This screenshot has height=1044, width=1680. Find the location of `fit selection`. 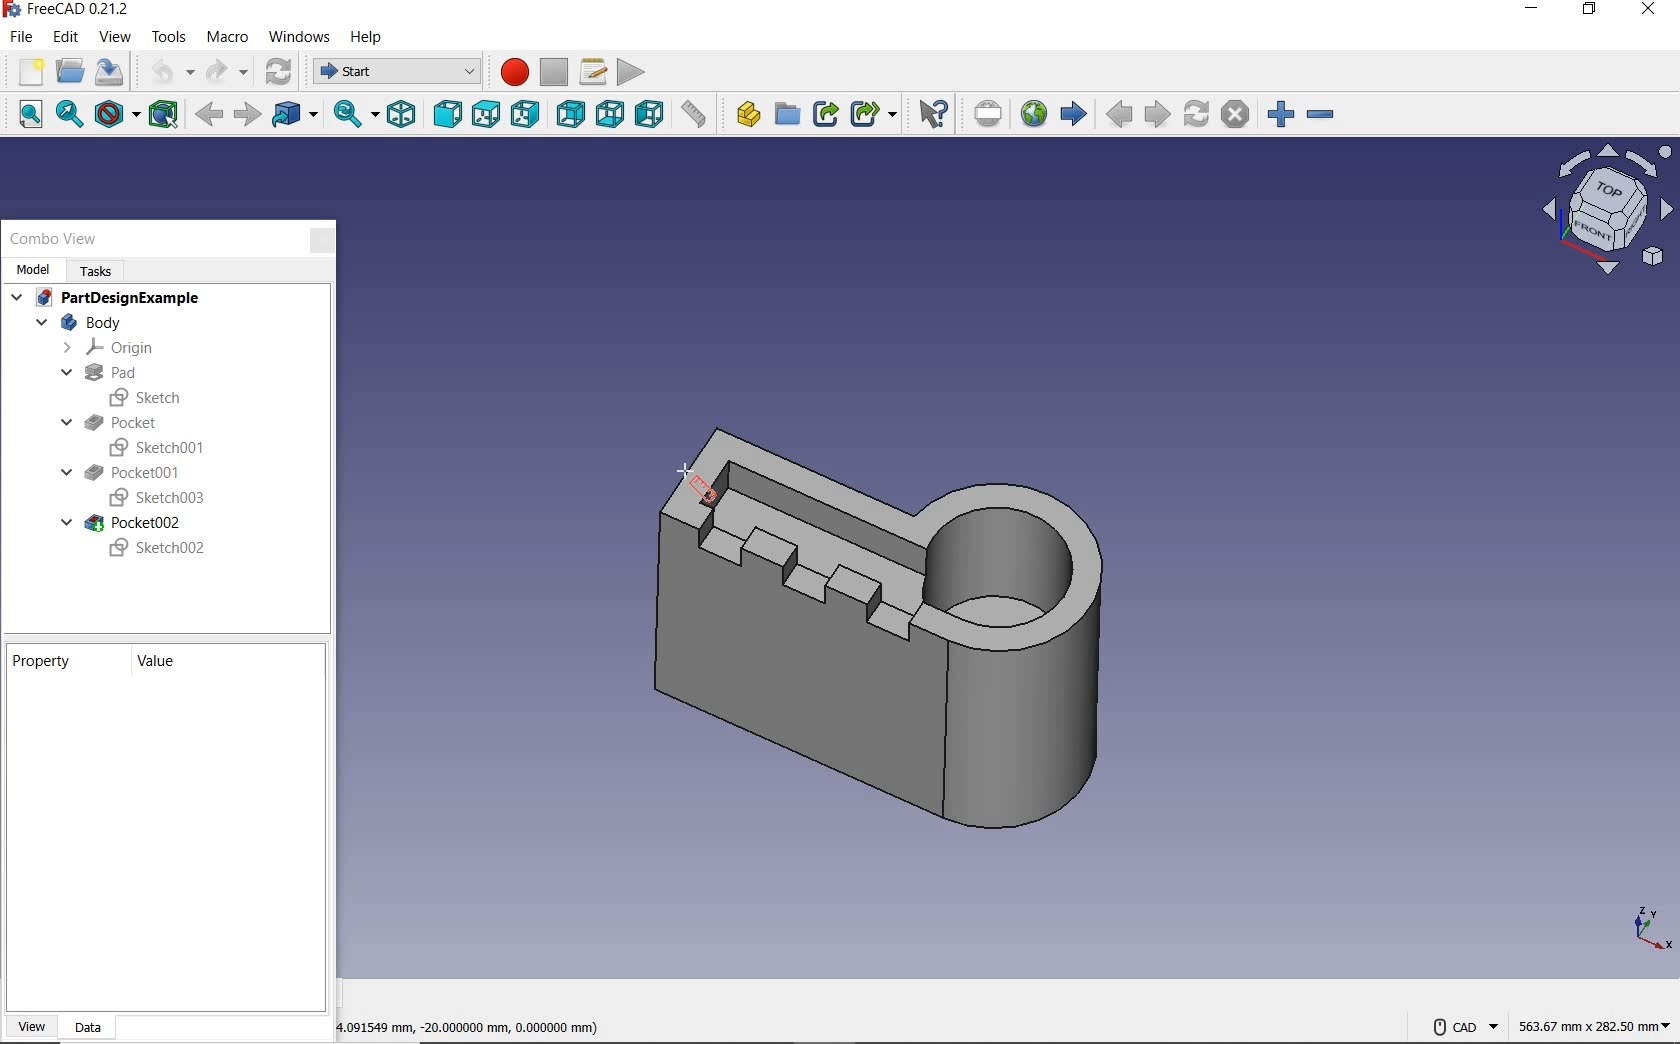

fit selection is located at coordinates (70, 116).